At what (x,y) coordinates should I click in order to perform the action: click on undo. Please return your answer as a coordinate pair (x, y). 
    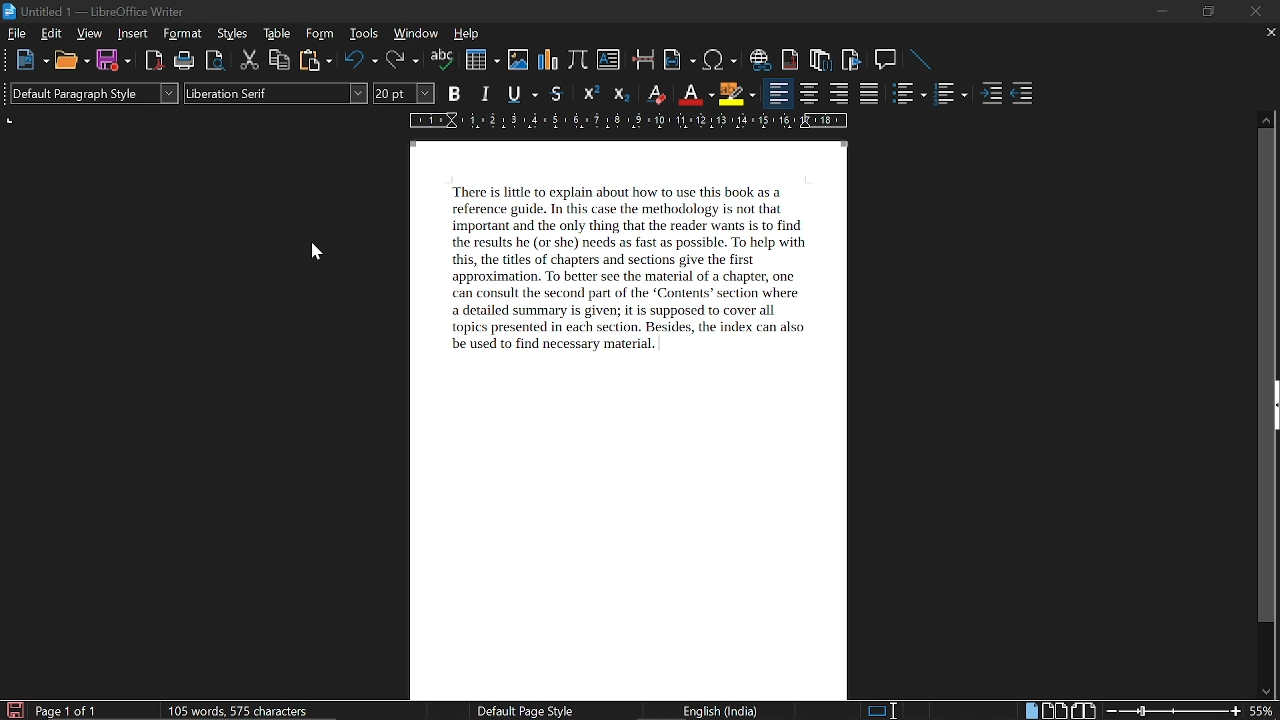
    Looking at the image, I should click on (361, 61).